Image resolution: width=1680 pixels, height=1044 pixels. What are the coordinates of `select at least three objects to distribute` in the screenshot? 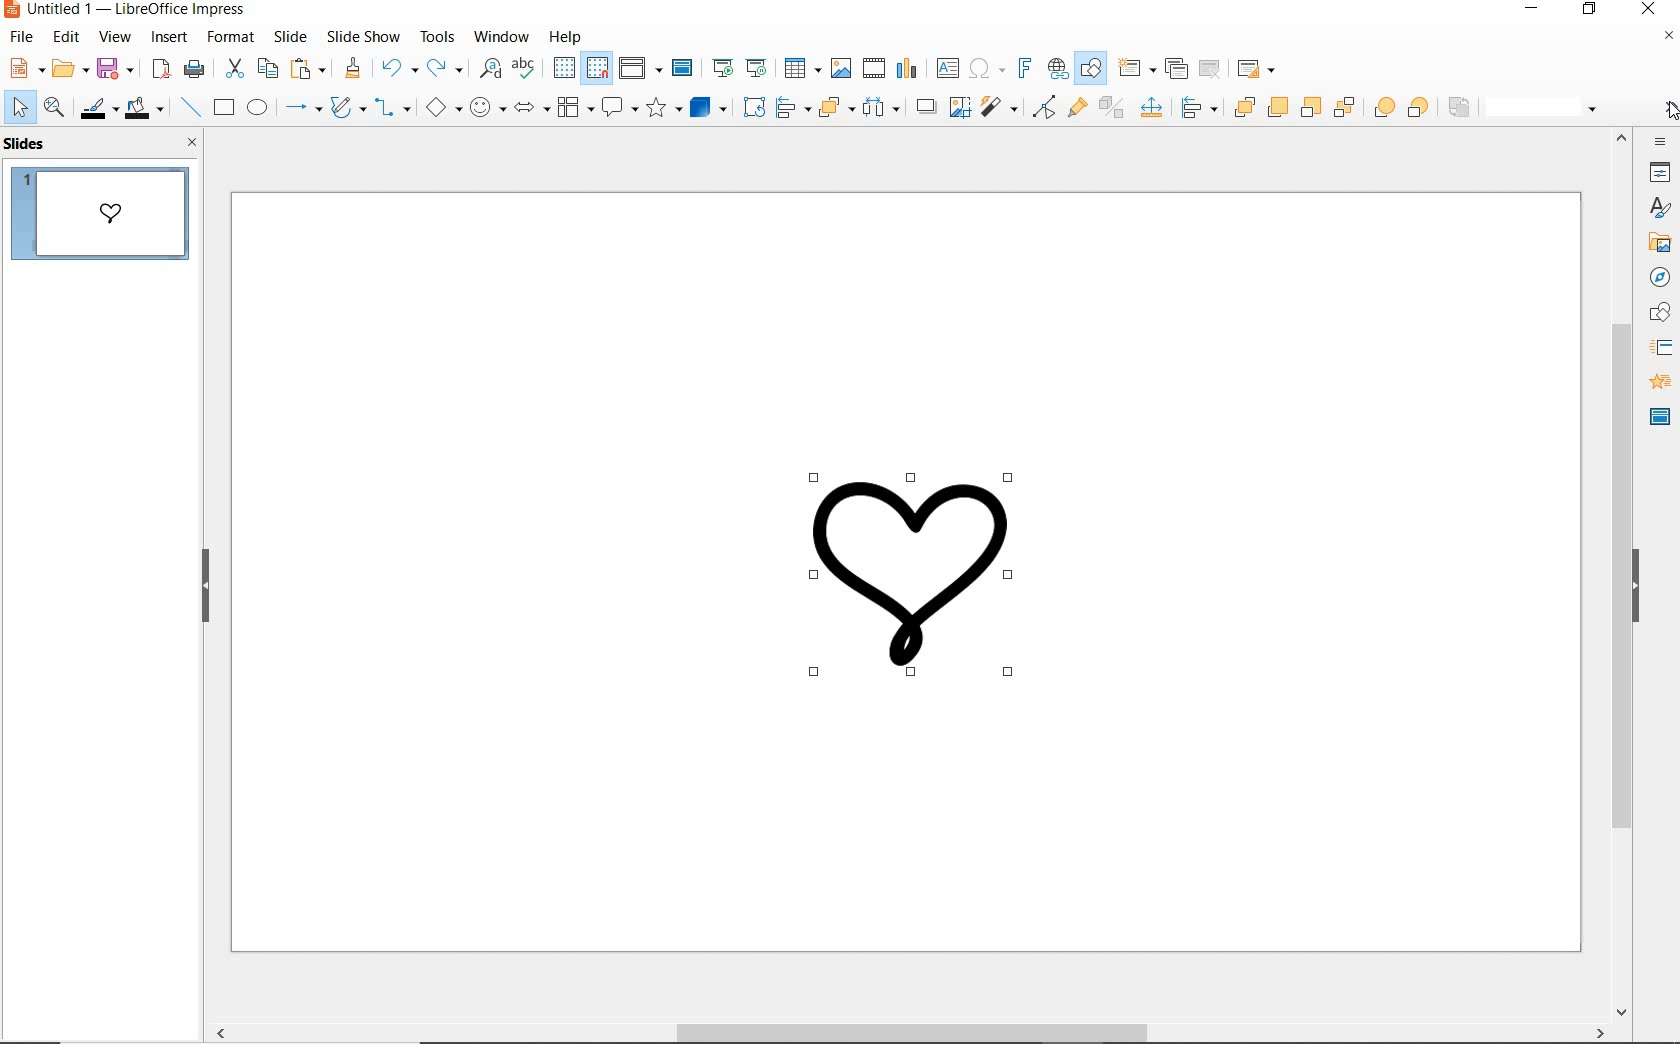 It's located at (882, 109).